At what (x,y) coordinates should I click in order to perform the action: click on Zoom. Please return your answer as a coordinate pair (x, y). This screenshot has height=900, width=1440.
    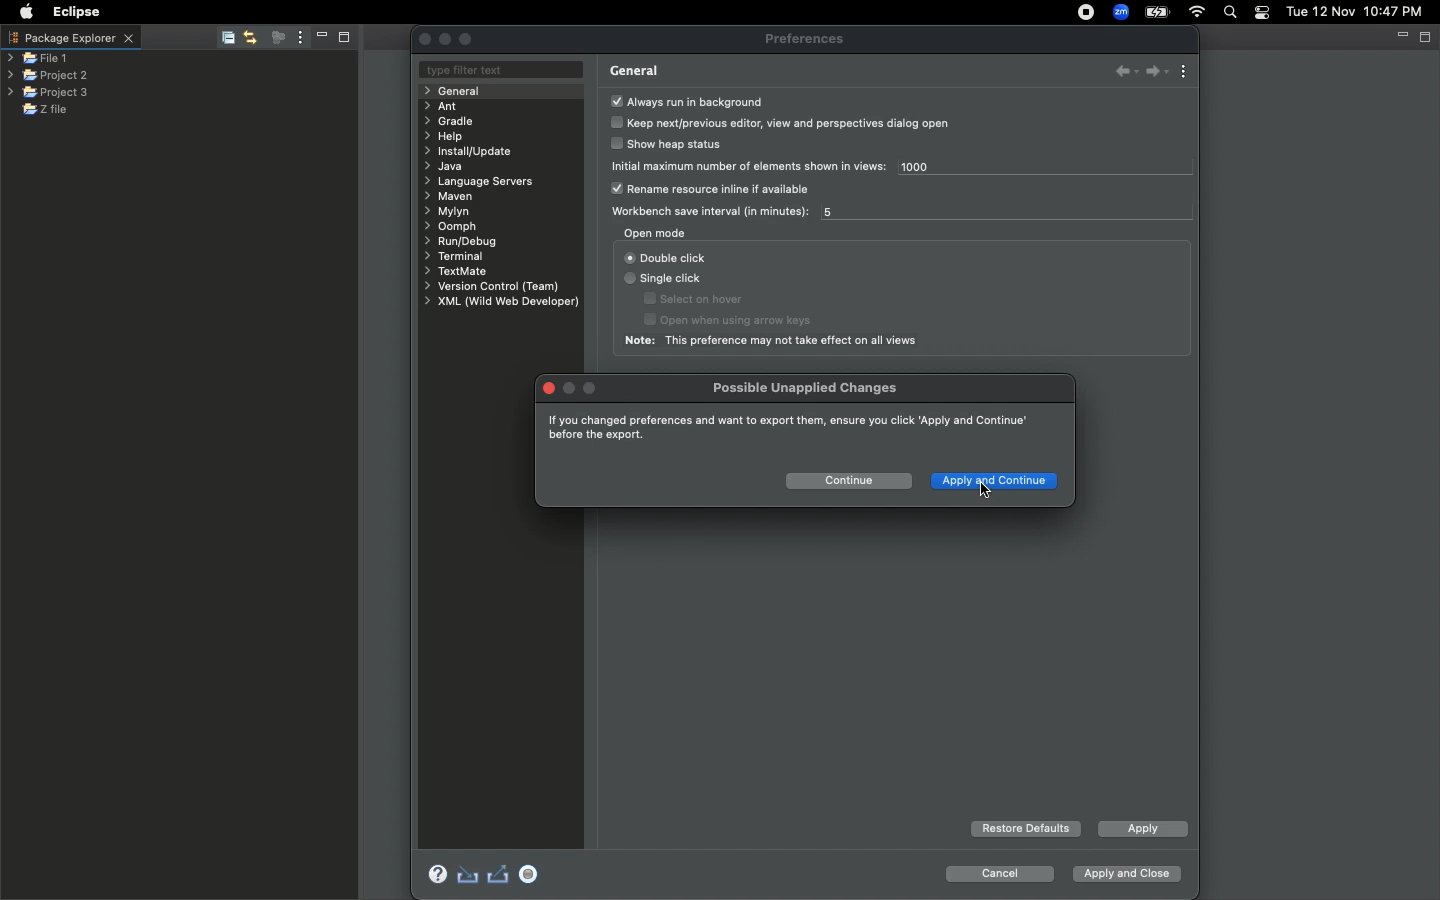
    Looking at the image, I should click on (1120, 12).